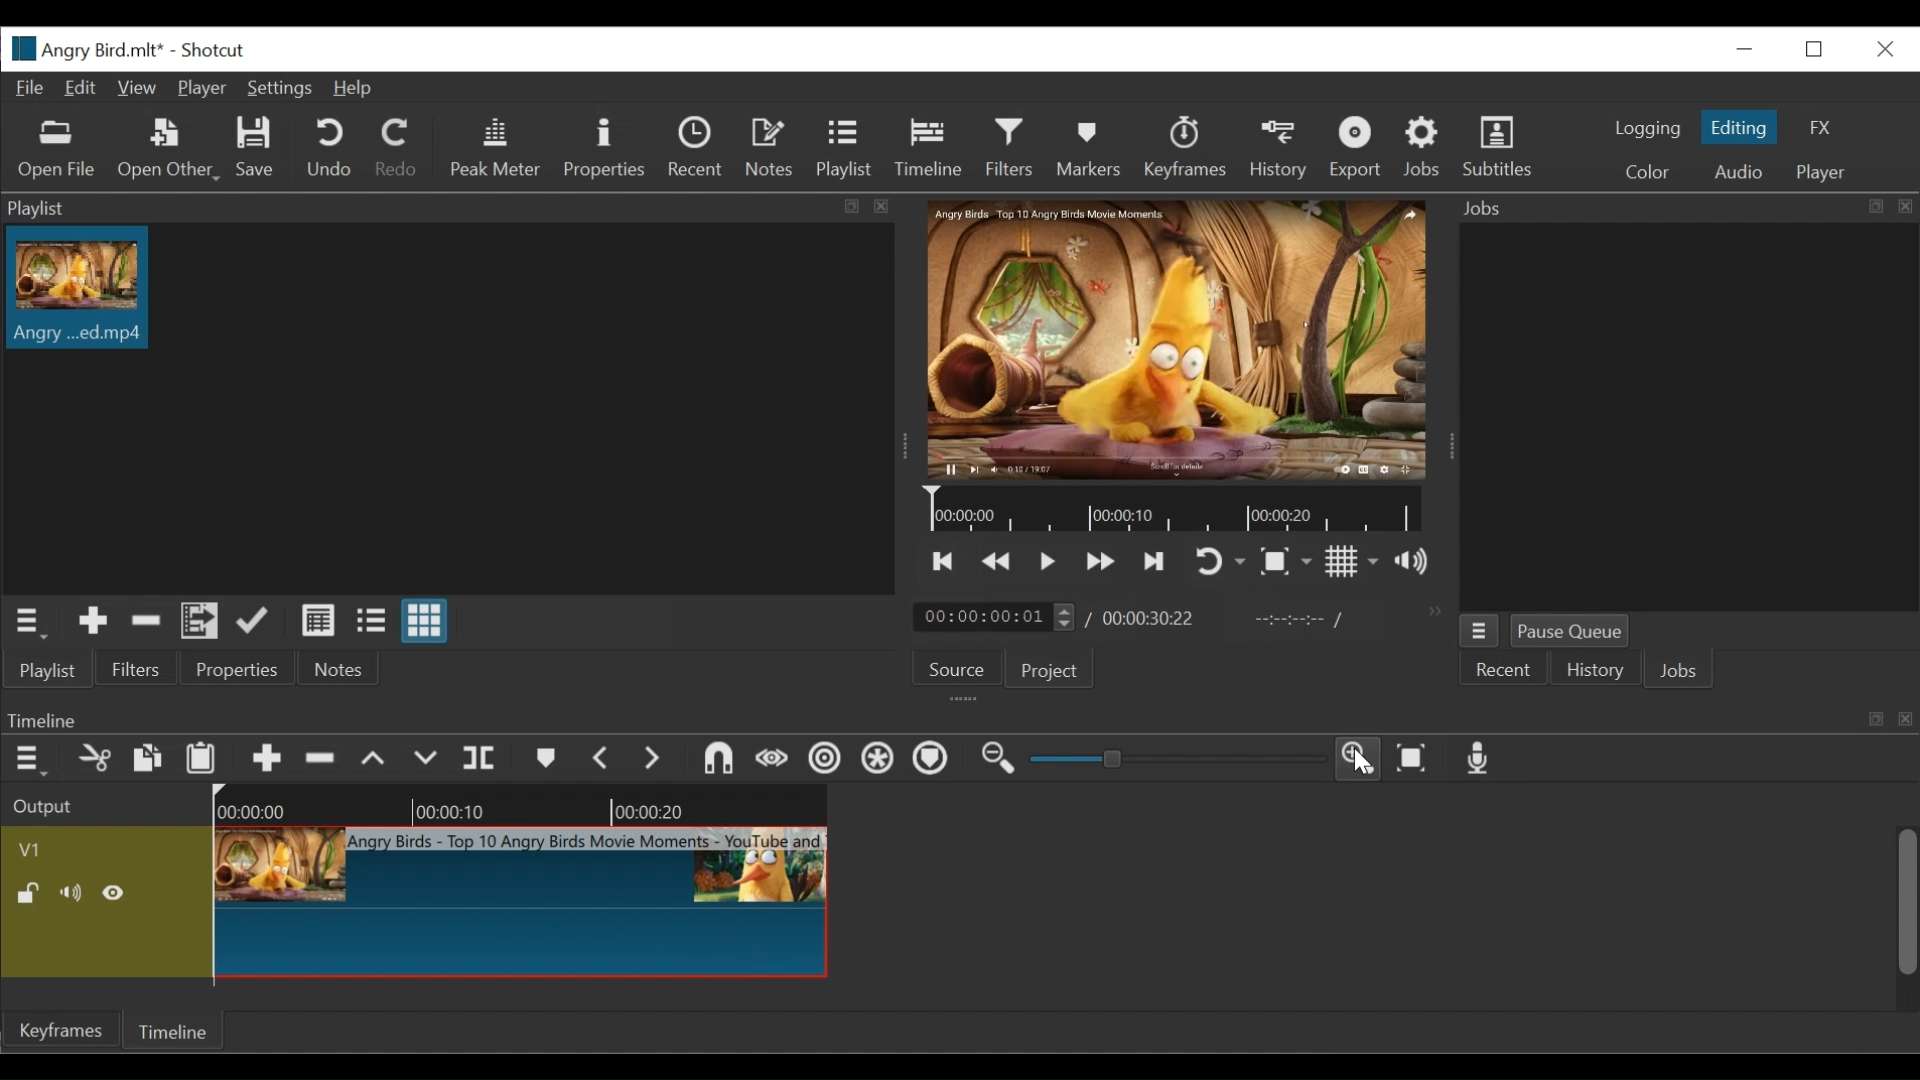 This screenshot has width=1920, height=1080. I want to click on Total duration, so click(1156, 618).